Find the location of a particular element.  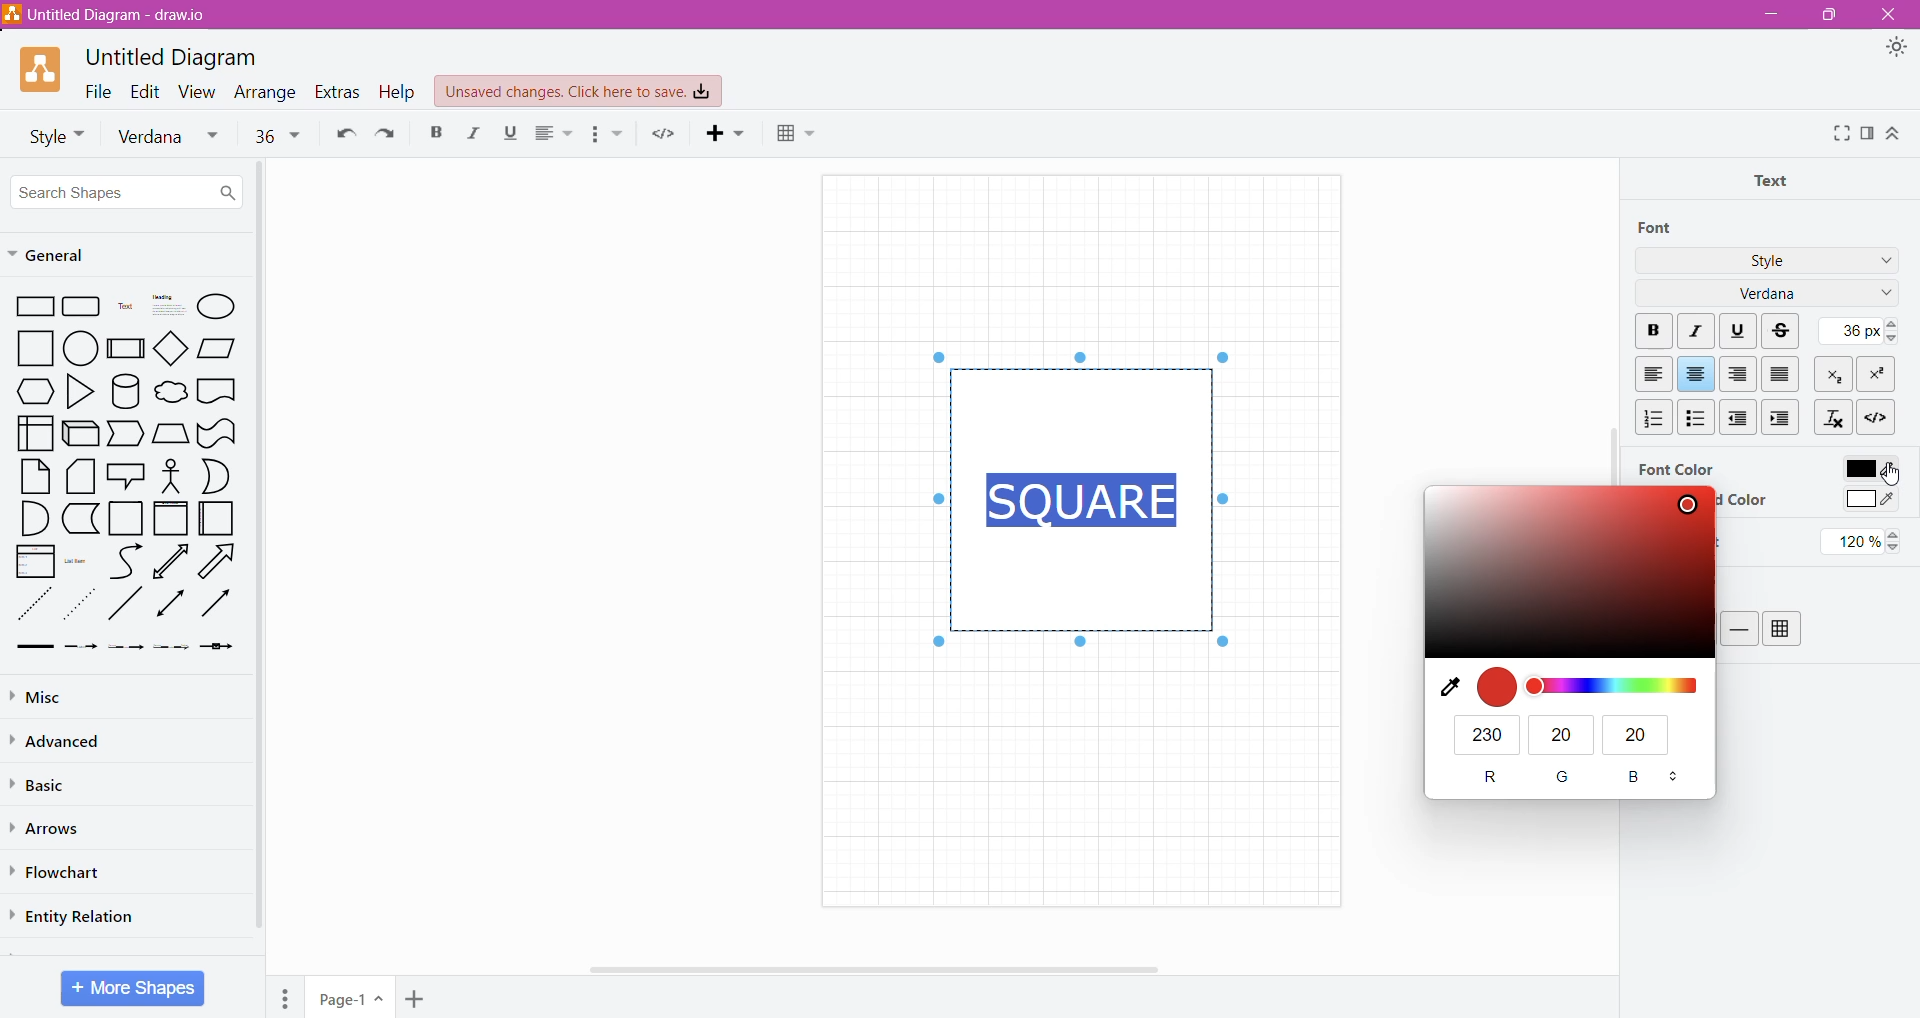

Text selected is located at coordinates (1086, 497).